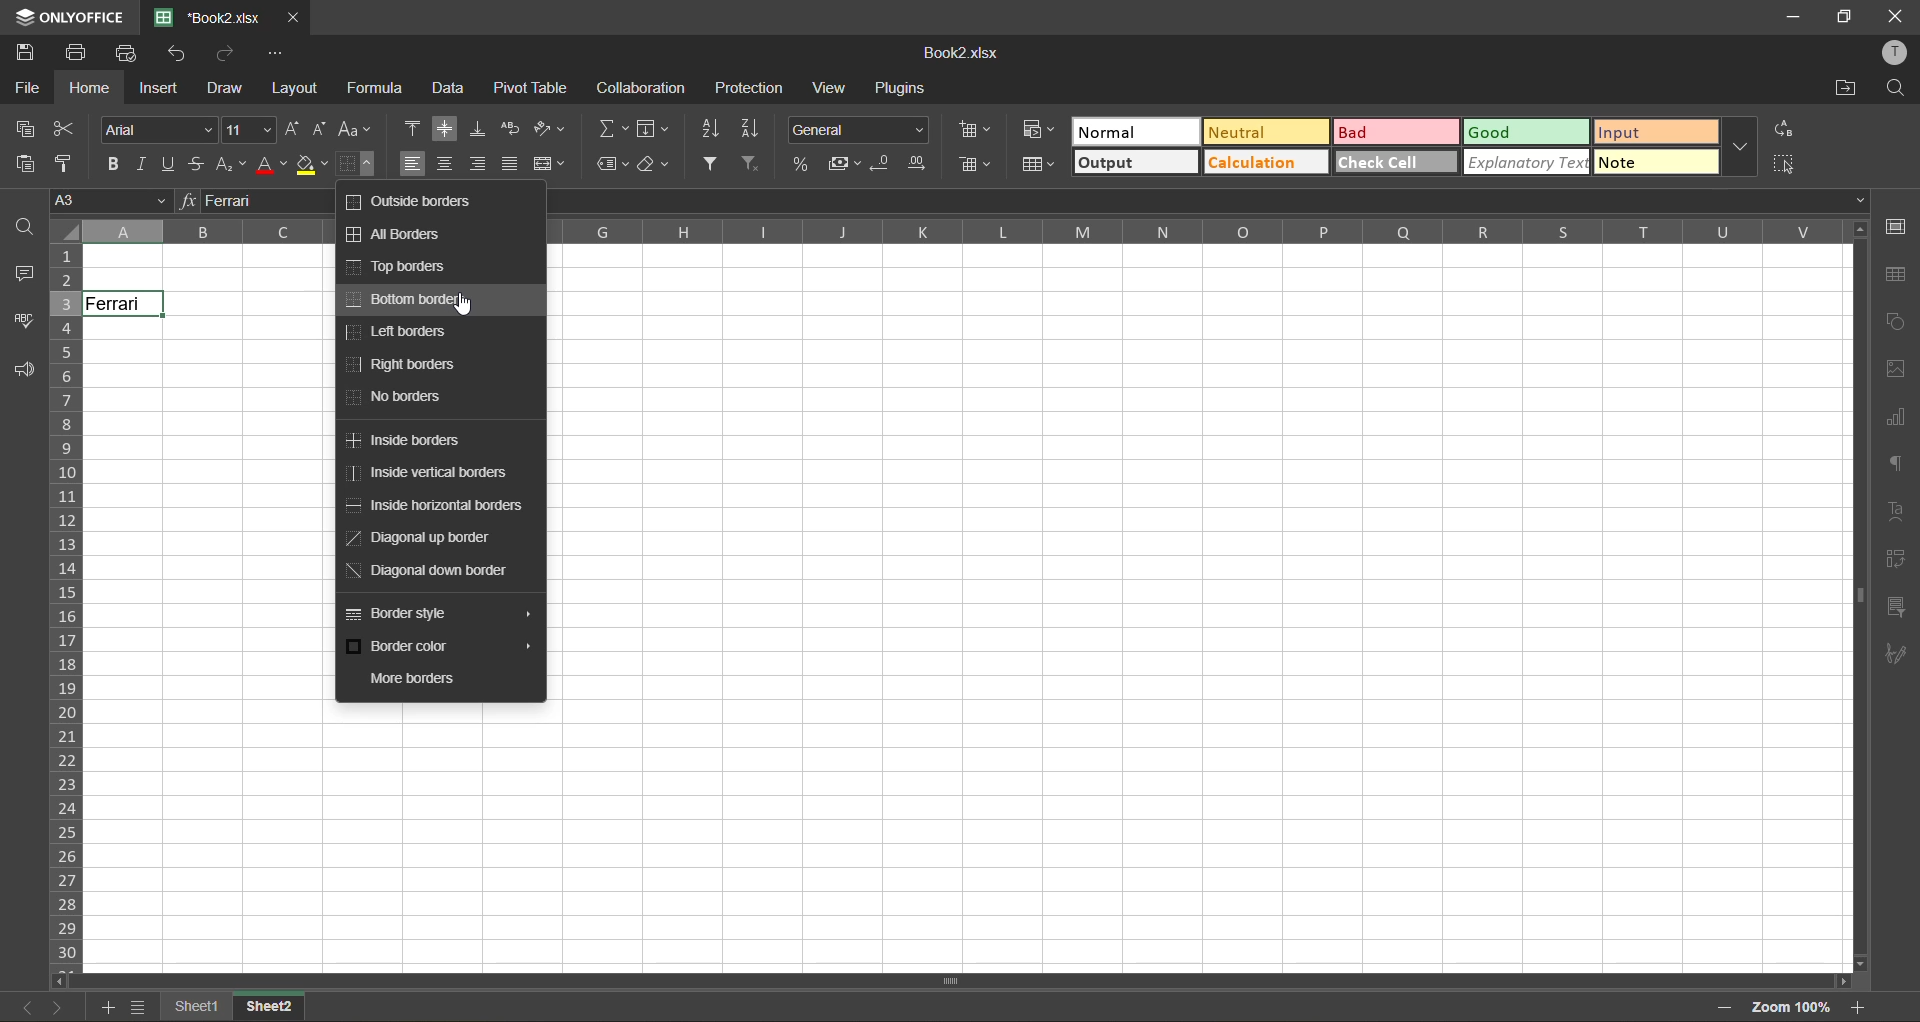 The width and height of the screenshot is (1920, 1022). I want to click on row numbers, so click(66, 604).